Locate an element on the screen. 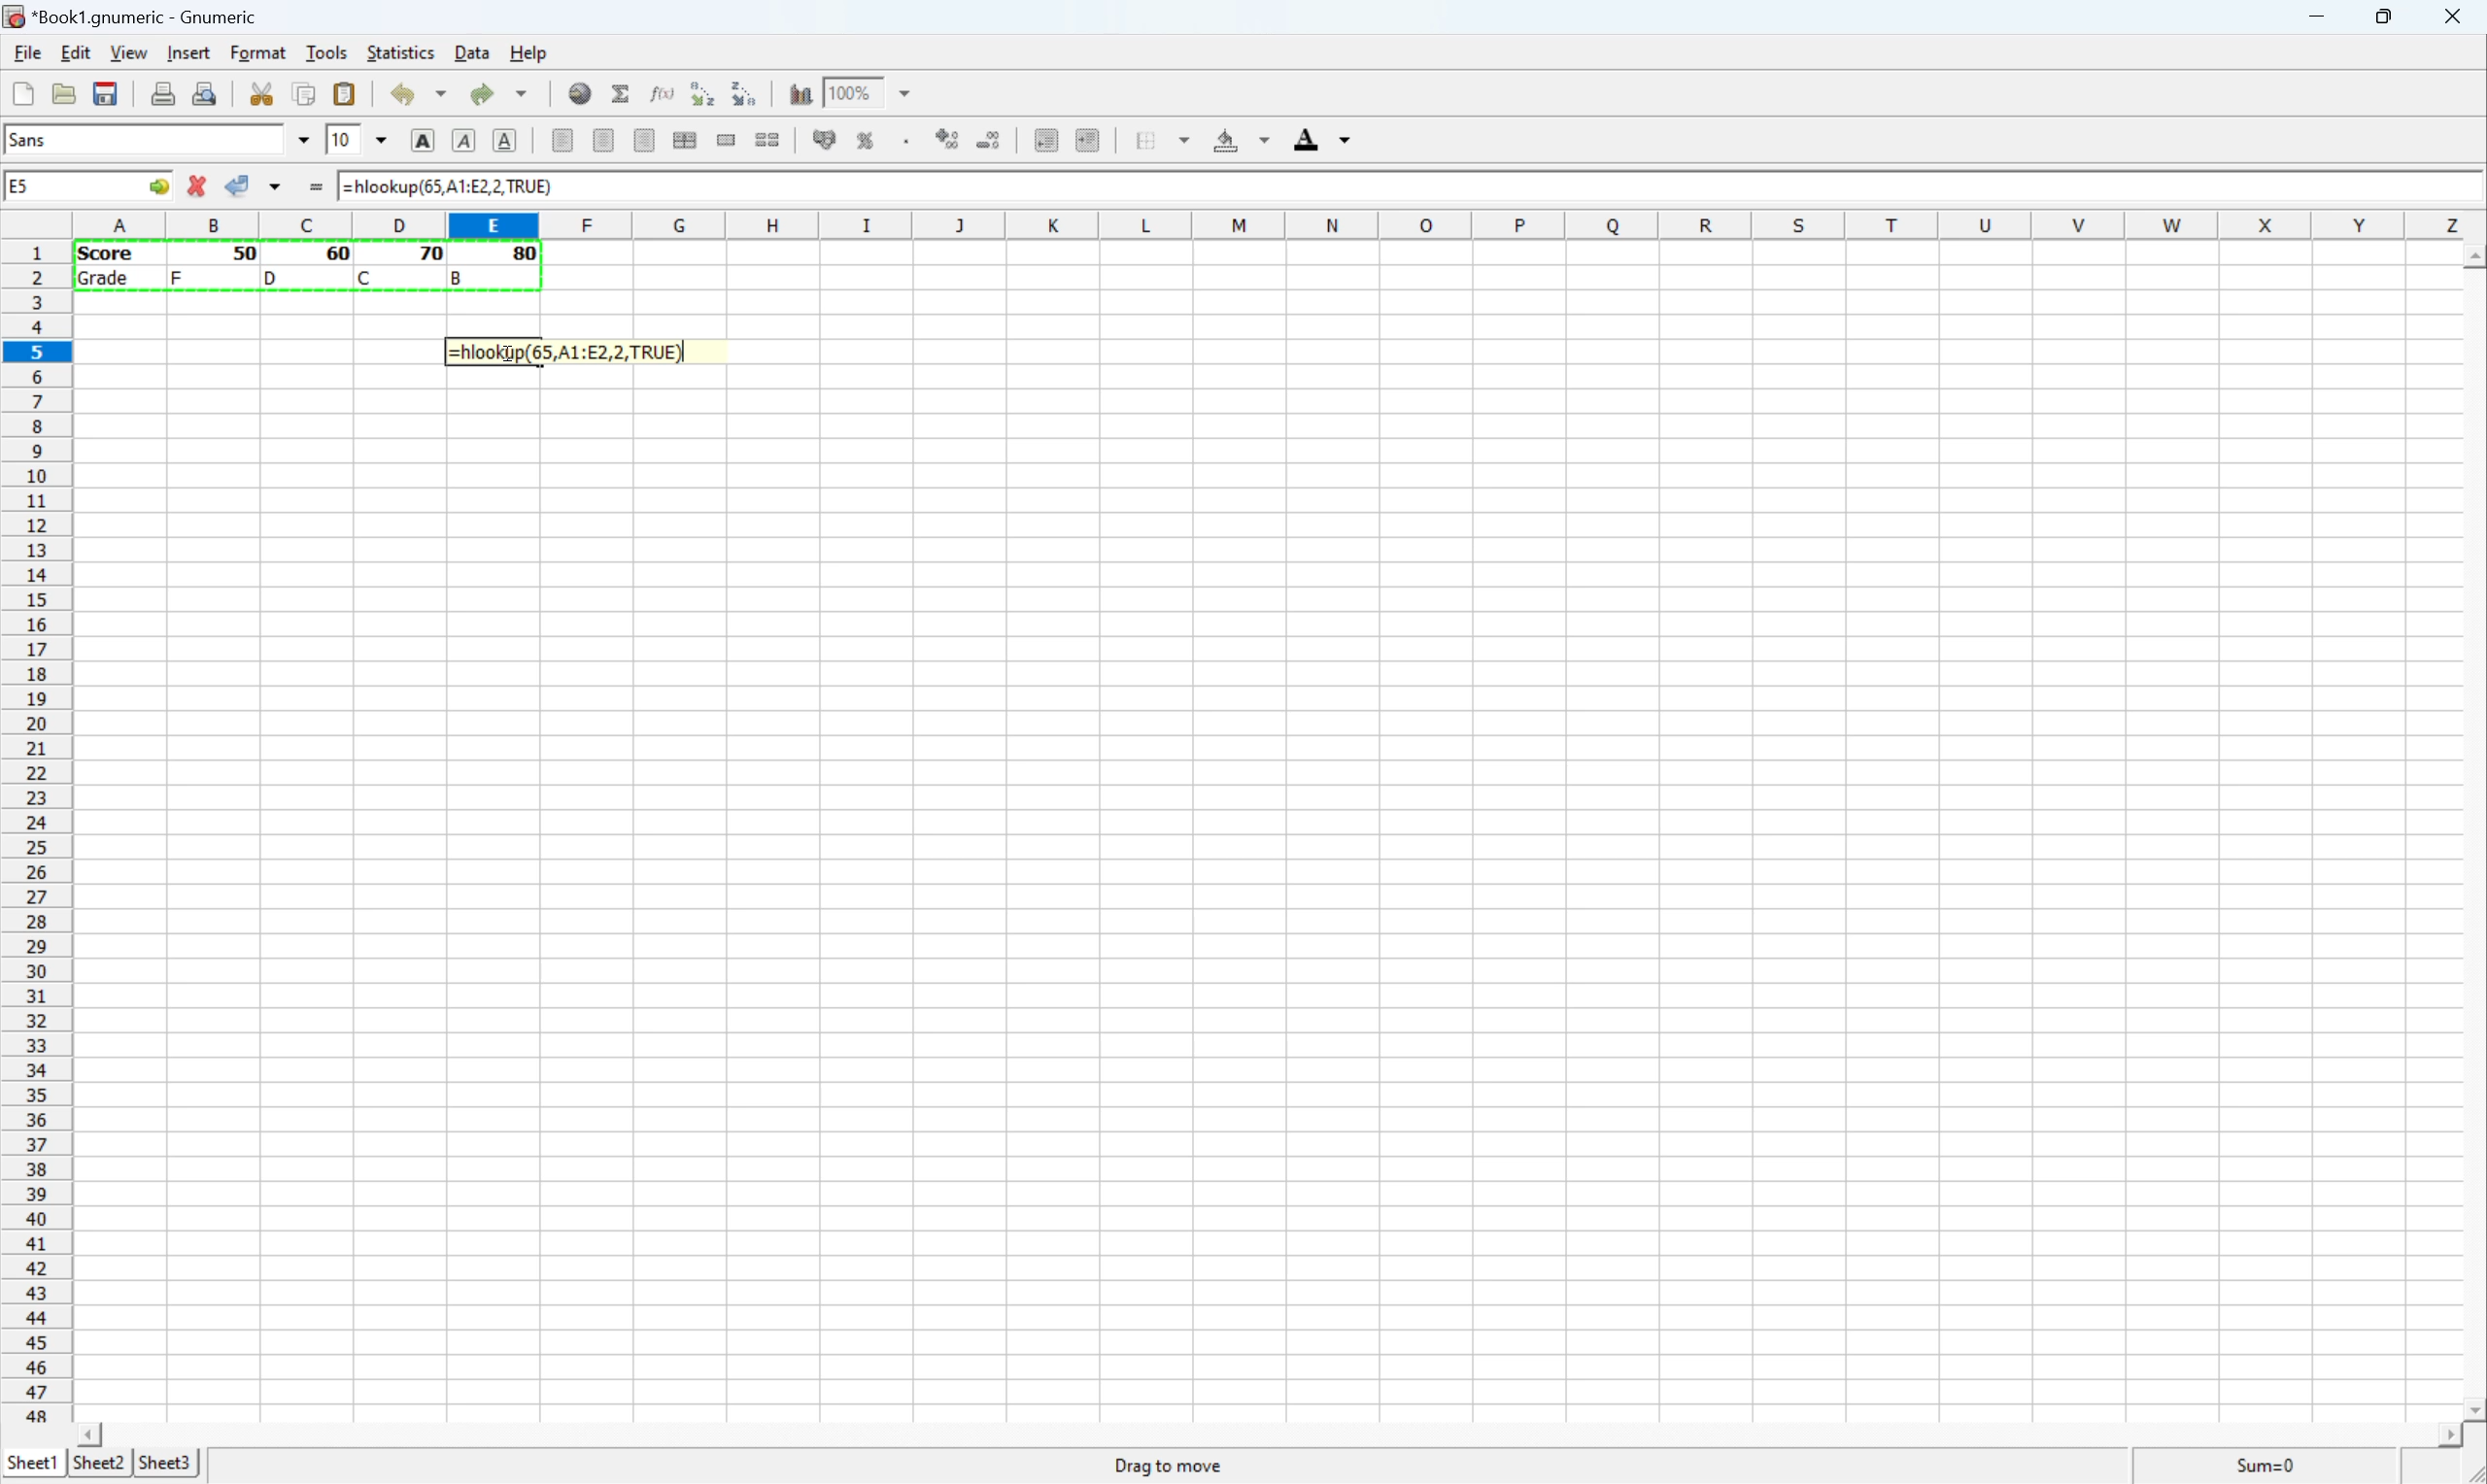 This screenshot has width=2487, height=1484. View is located at coordinates (128, 51).